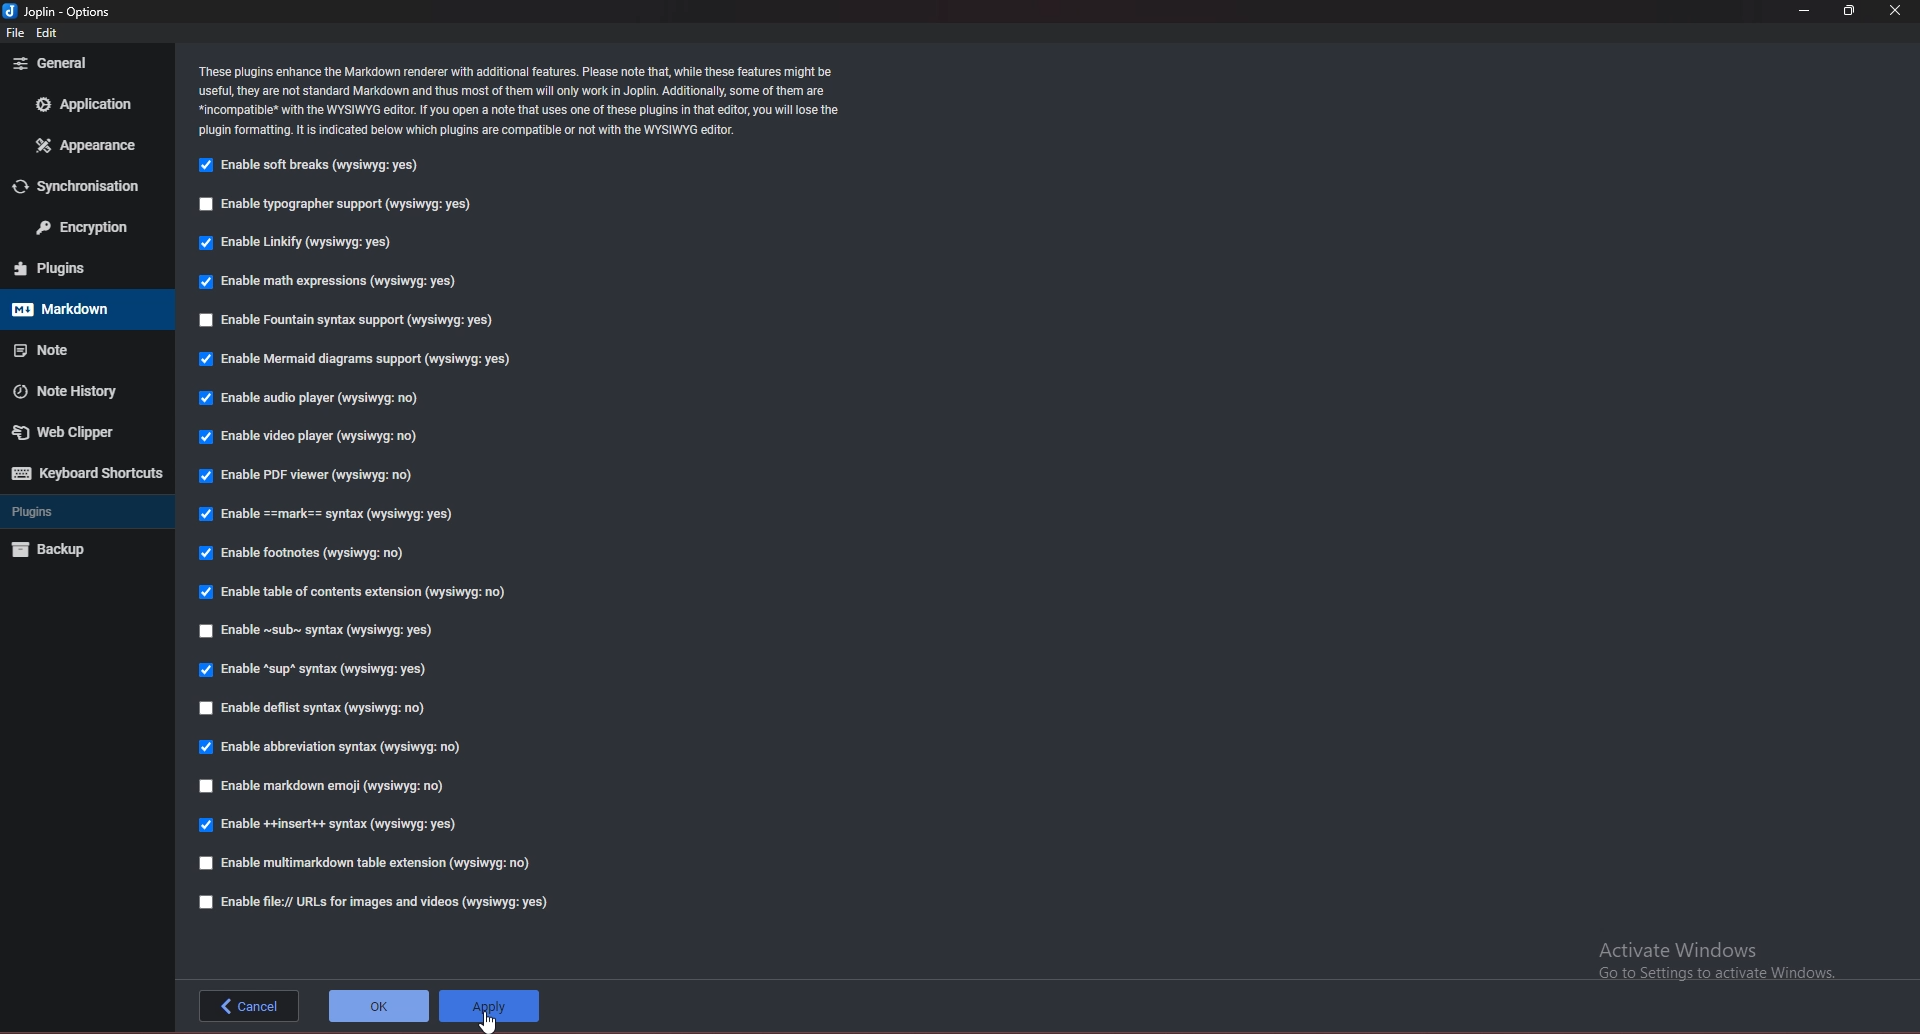  Describe the element at coordinates (319, 629) in the screenshot. I see `enable sub syntax` at that location.